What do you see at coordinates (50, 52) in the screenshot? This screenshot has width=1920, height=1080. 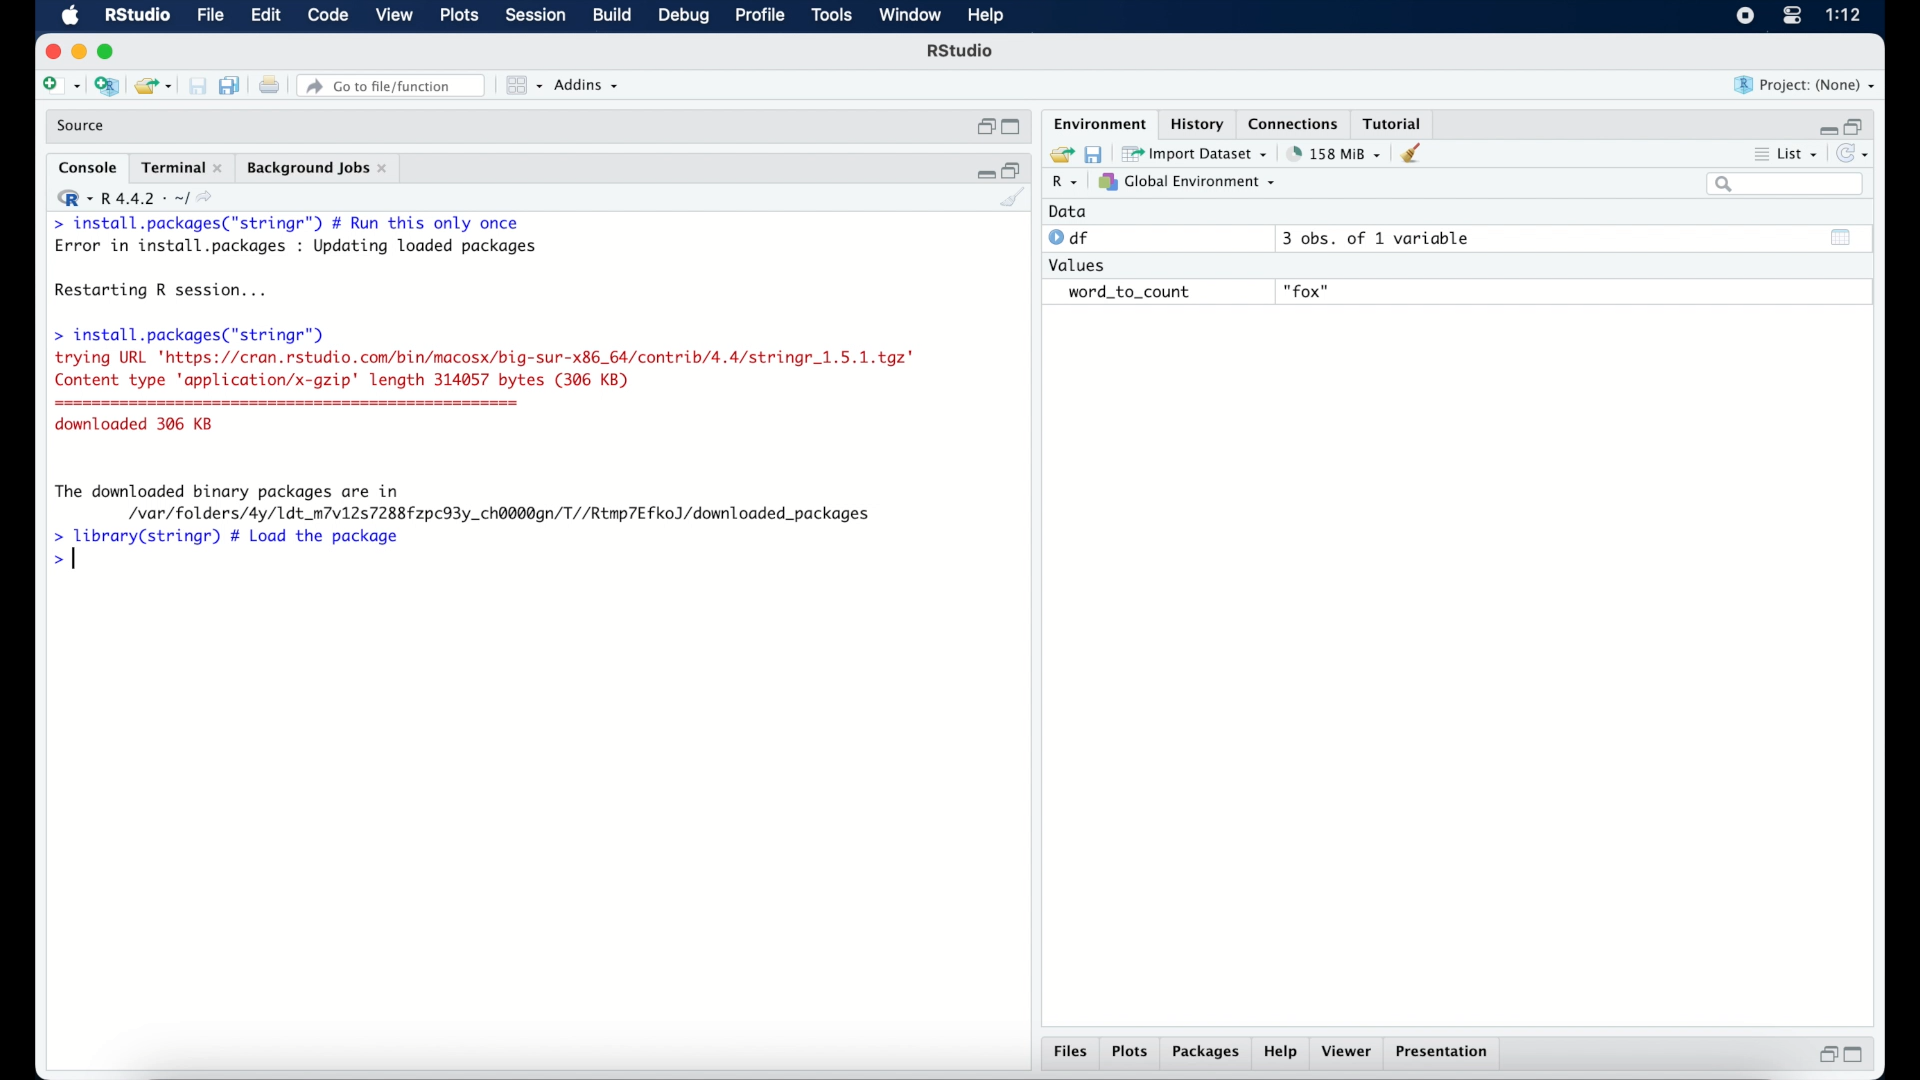 I see `close` at bounding box center [50, 52].